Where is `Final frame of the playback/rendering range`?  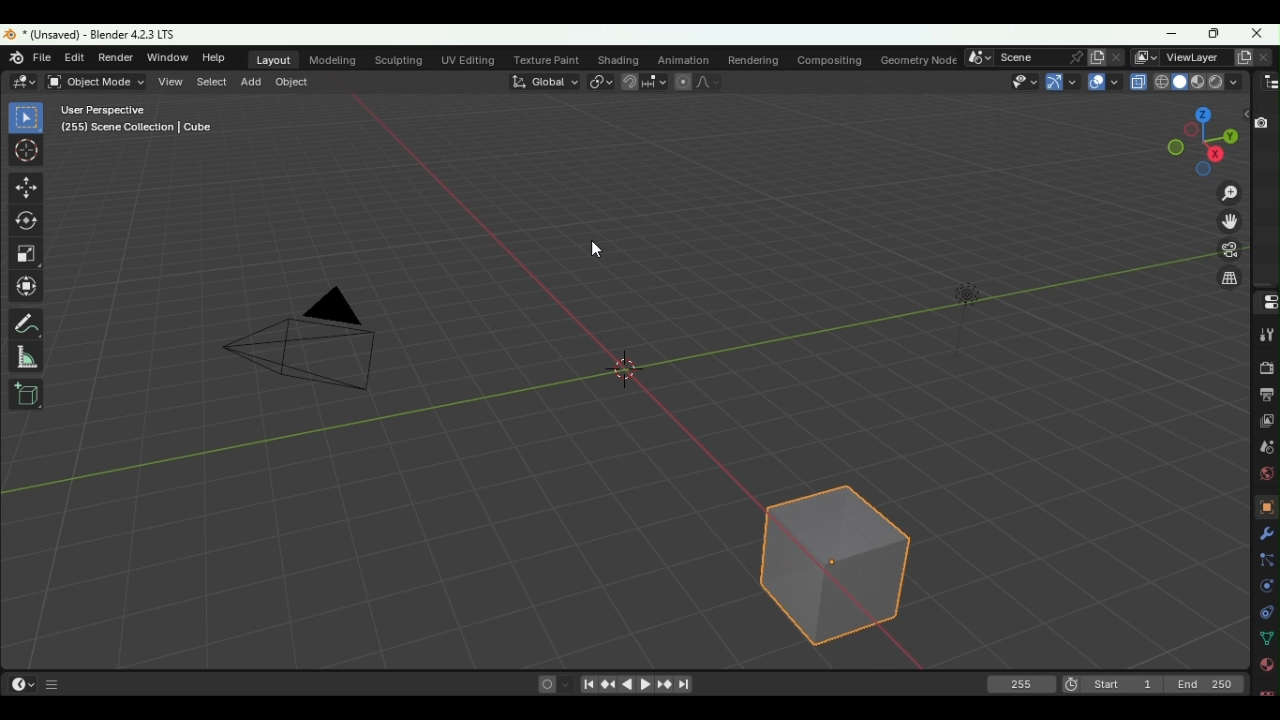
Final frame of the playback/rendering range is located at coordinates (1203, 685).